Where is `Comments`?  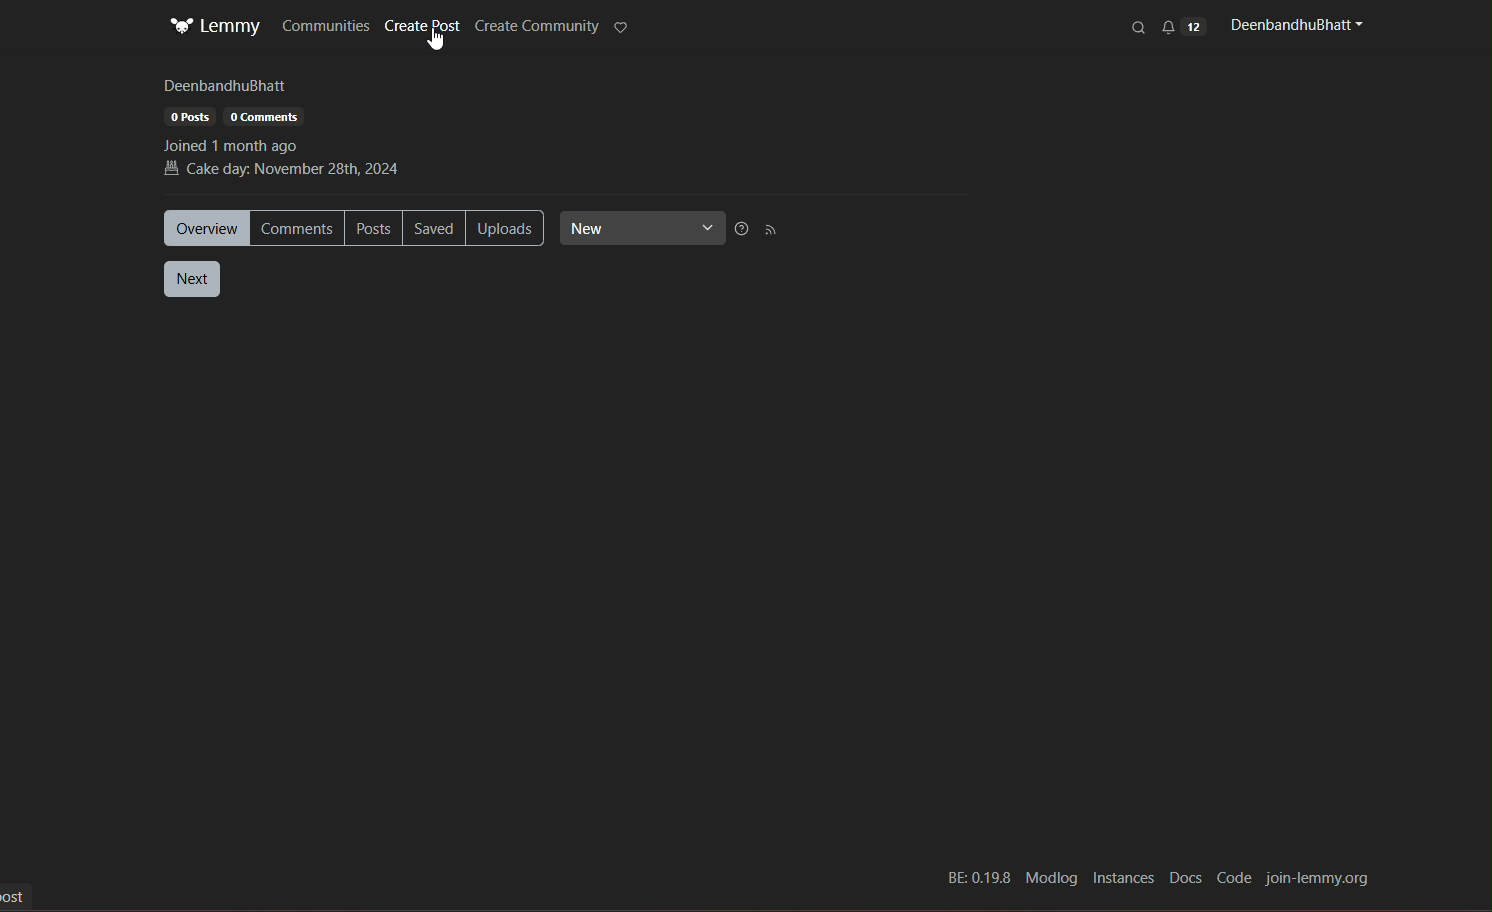 Comments is located at coordinates (299, 228).